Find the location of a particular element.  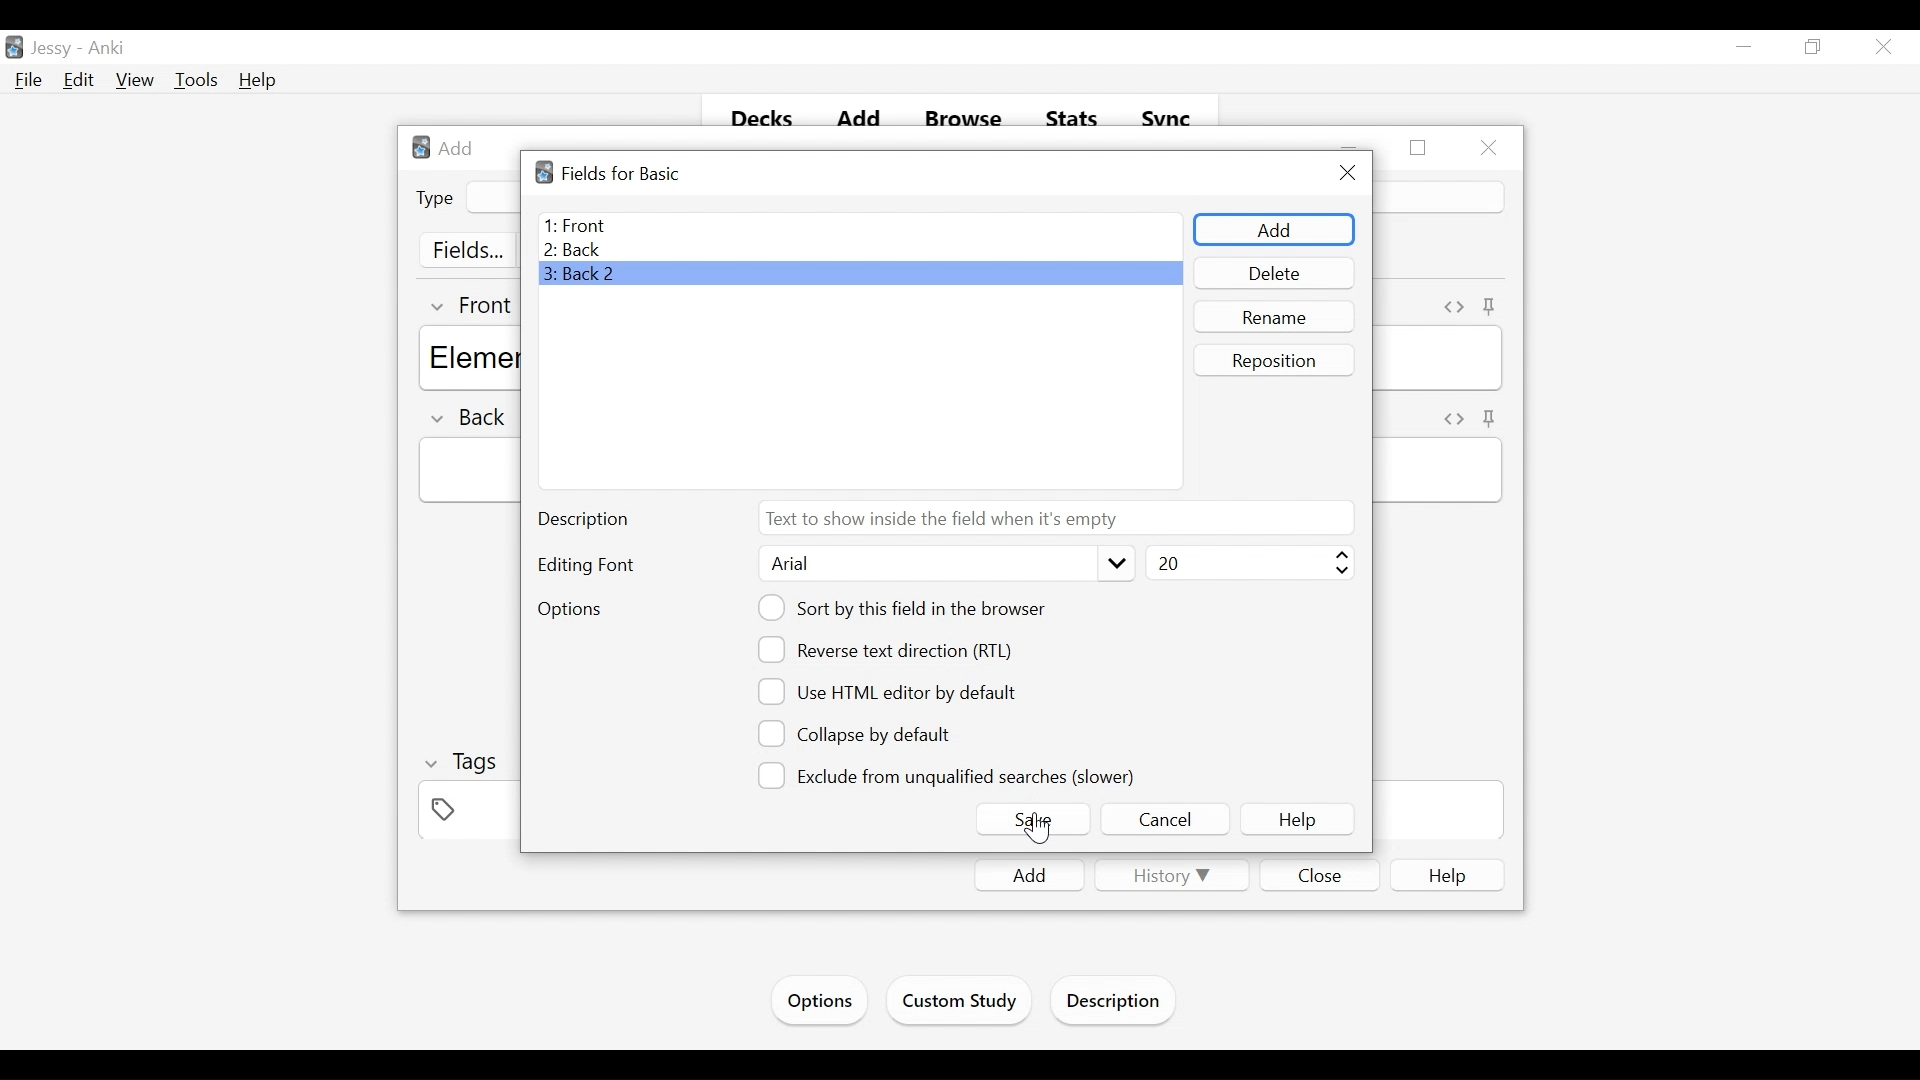

Description is located at coordinates (1118, 1003).